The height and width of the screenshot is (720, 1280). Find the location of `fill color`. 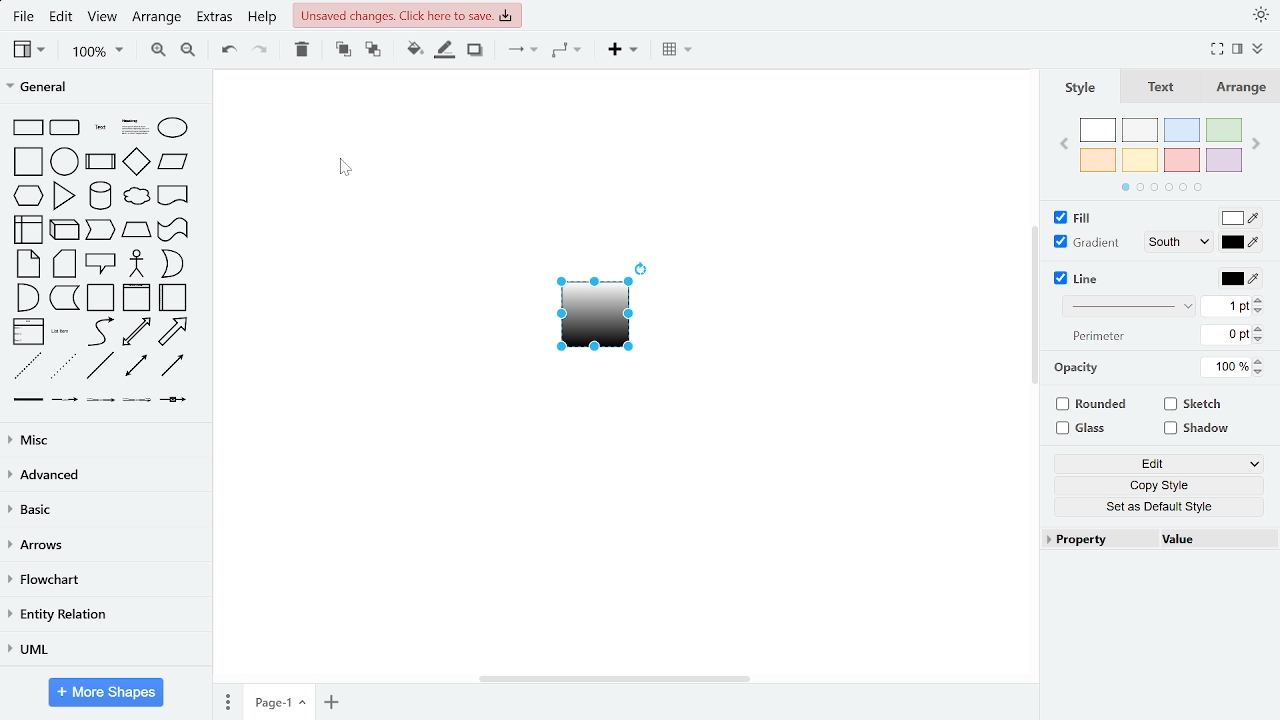

fill color is located at coordinates (414, 51).